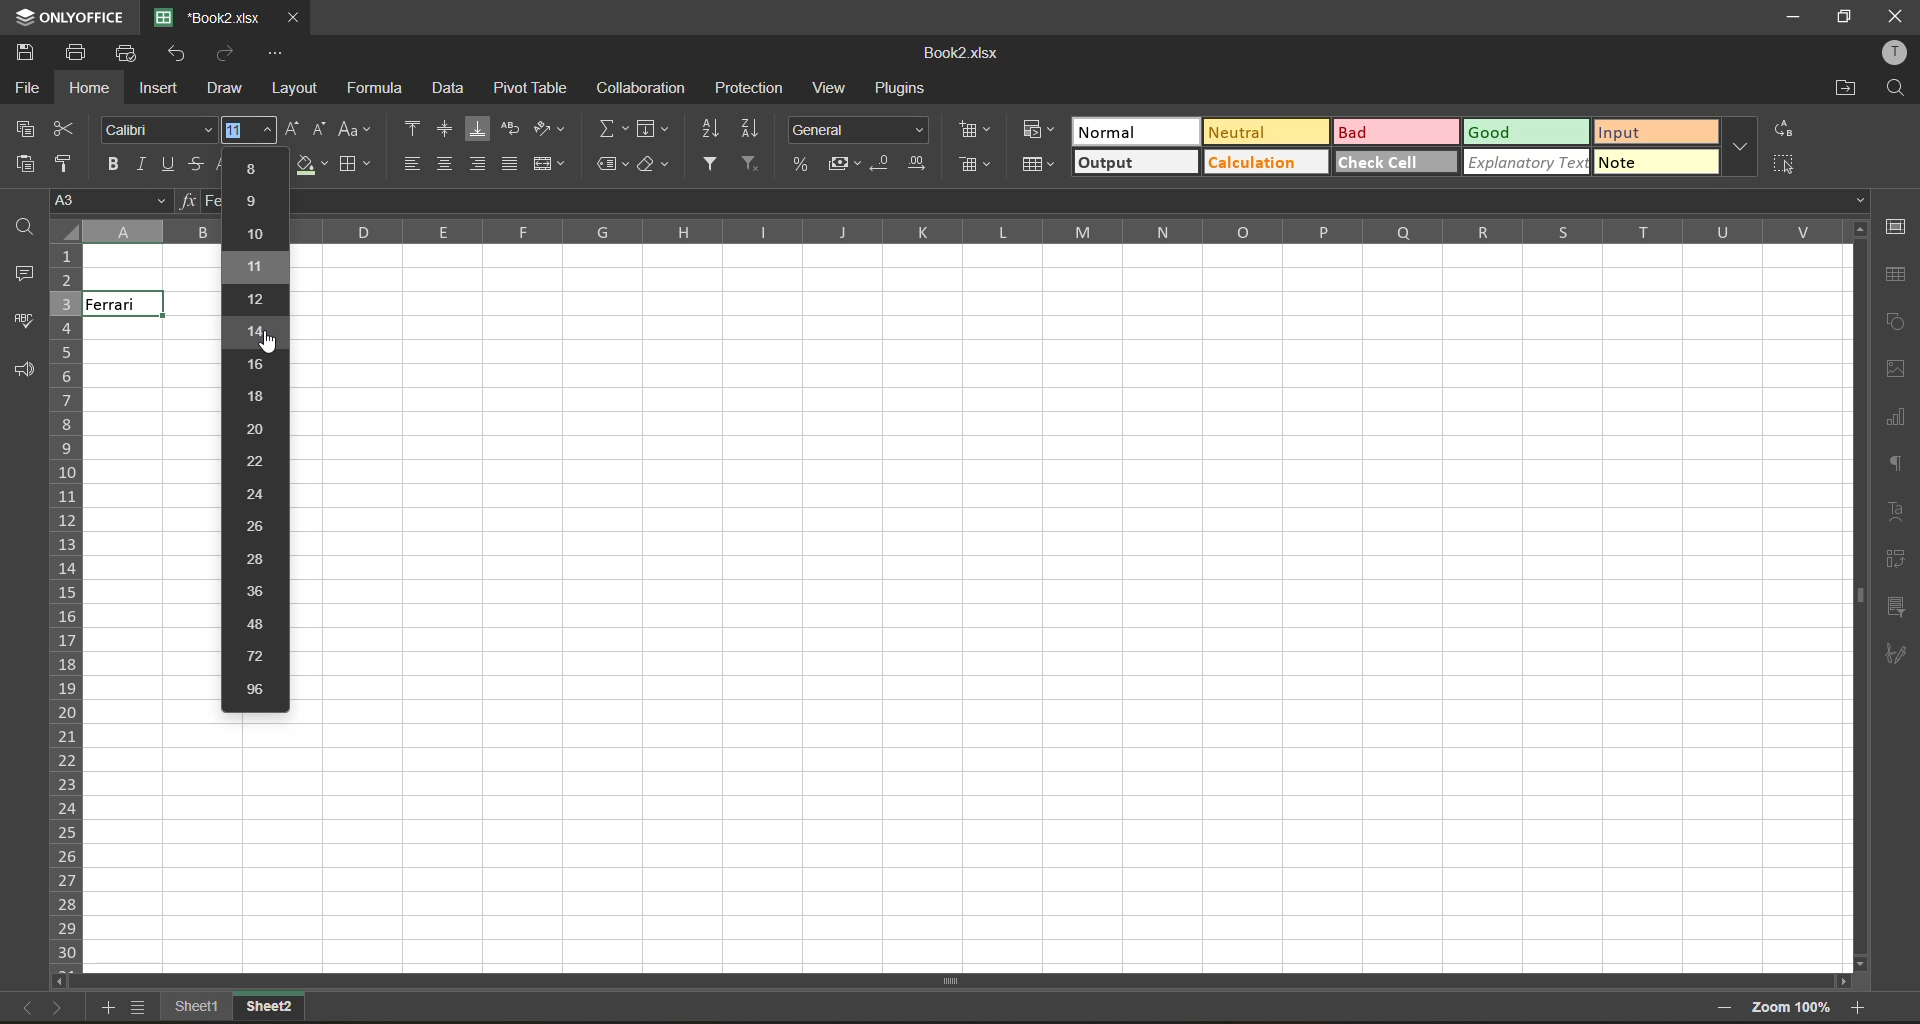 The height and width of the screenshot is (1024, 1920). I want to click on explanatory text, so click(1527, 163).